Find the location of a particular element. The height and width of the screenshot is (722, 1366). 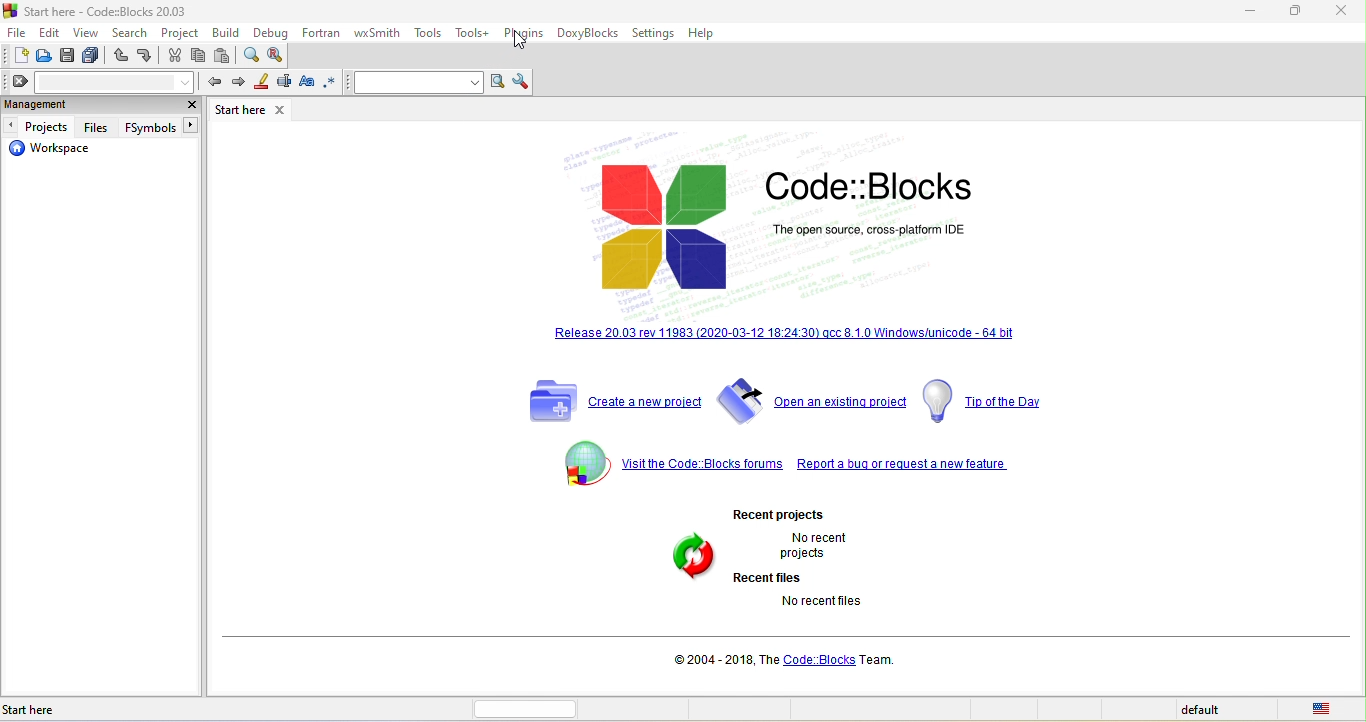

tools is located at coordinates (428, 34).